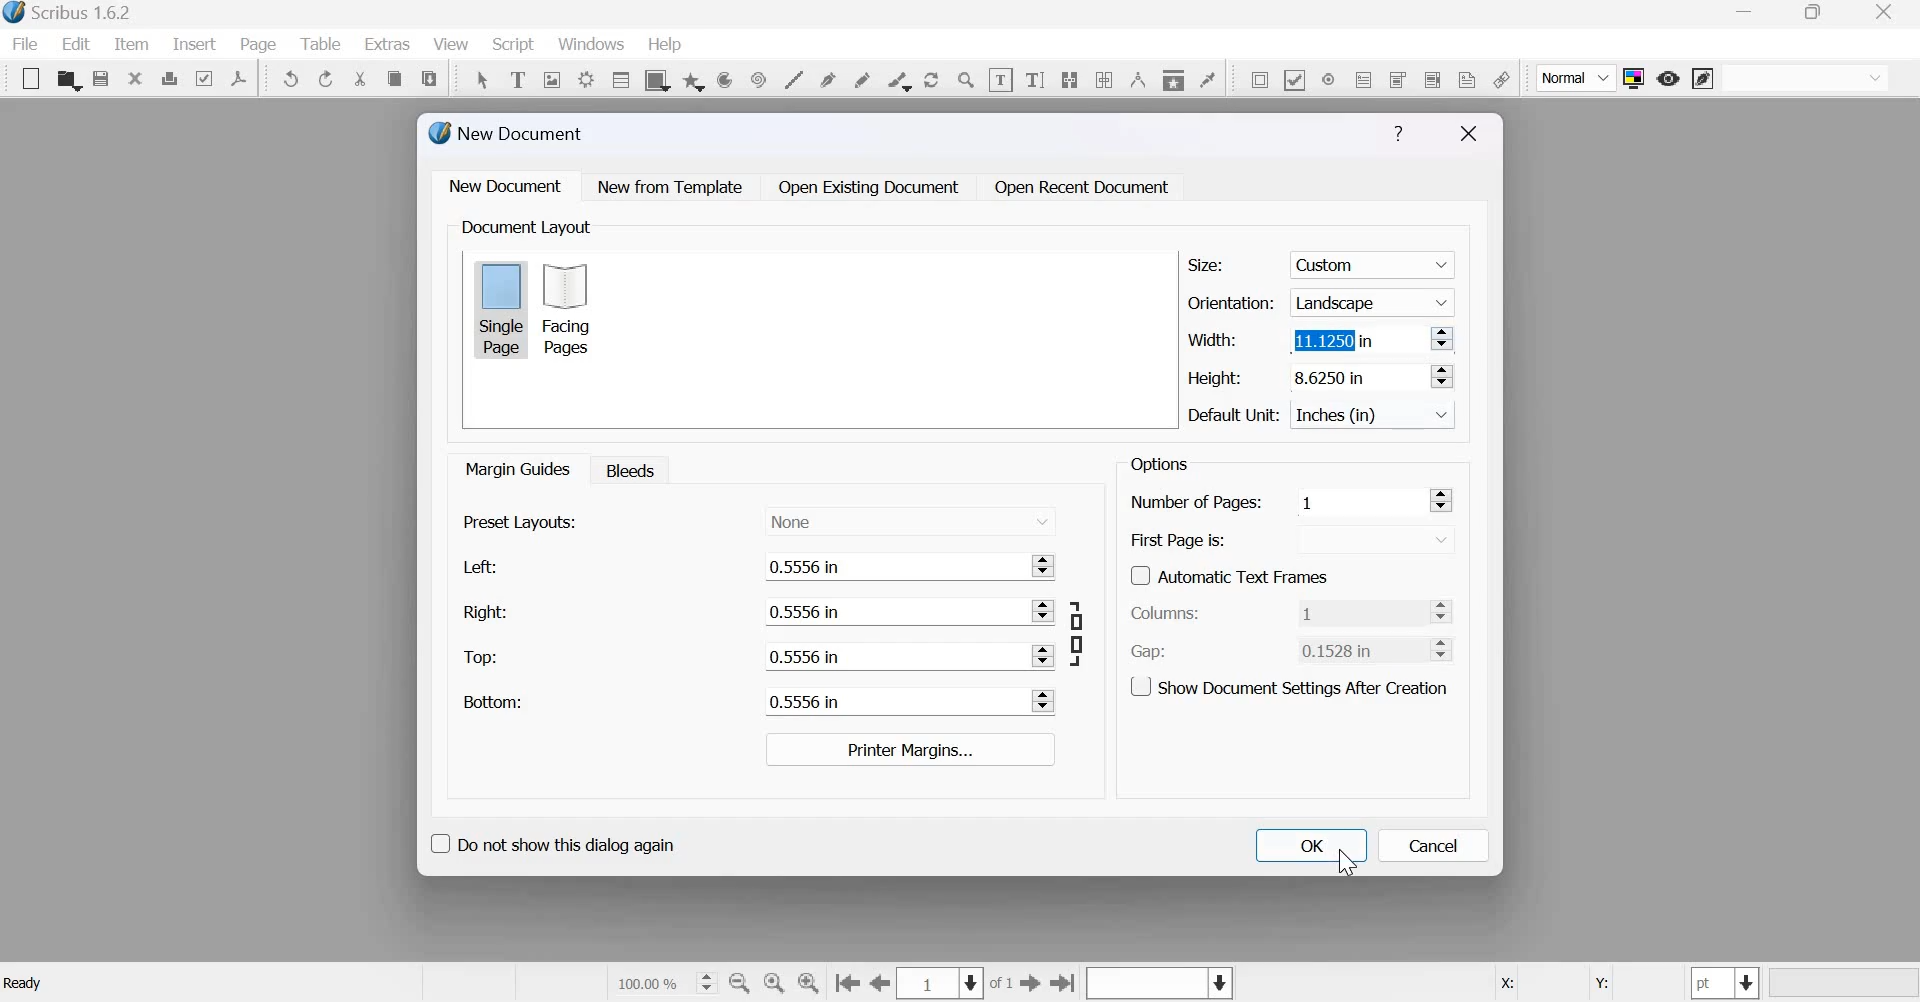 Image resolution: width=1920 pixels, height=1002 pixels. What do you see at coordinates (1347, 863) in the screenshot?
I see `cursor` at bounding box center [1347, 863].